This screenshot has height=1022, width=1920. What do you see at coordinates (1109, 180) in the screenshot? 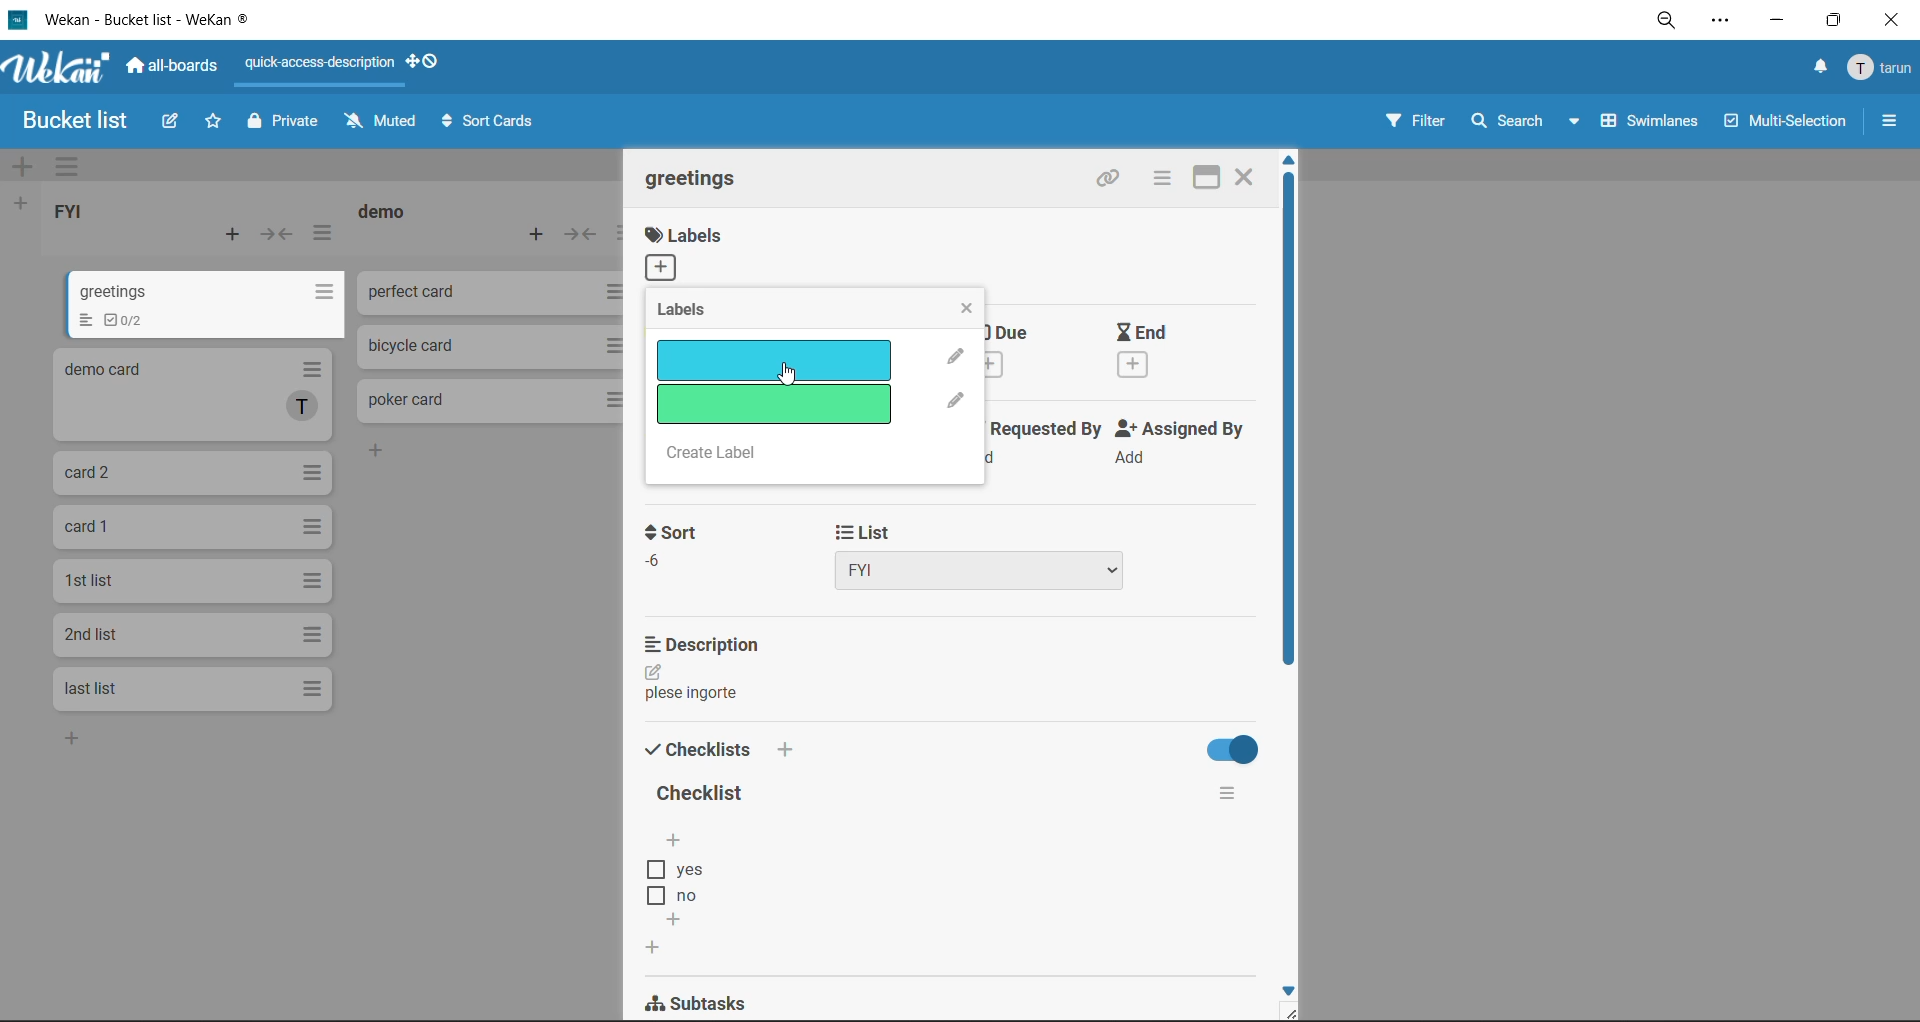
I see `copy link` at bounding box center [1109, 180].